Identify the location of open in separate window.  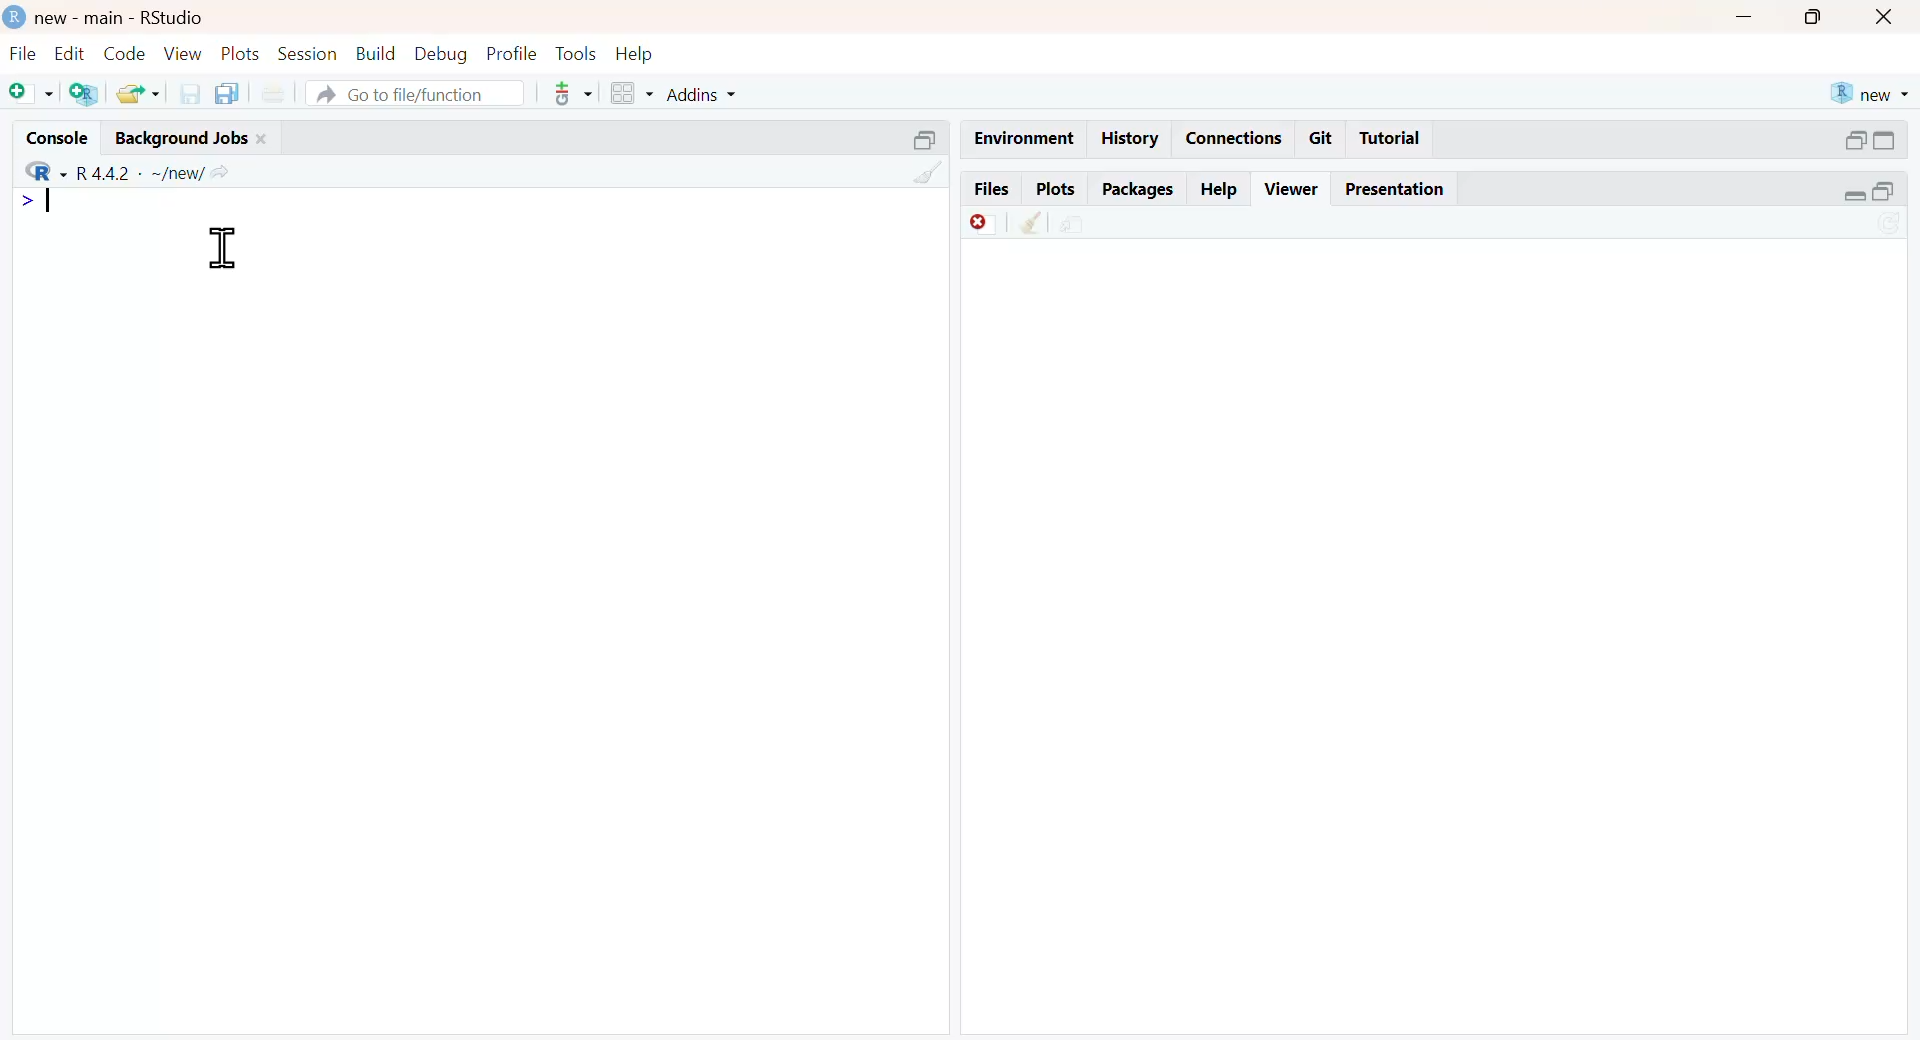
(927, 140).